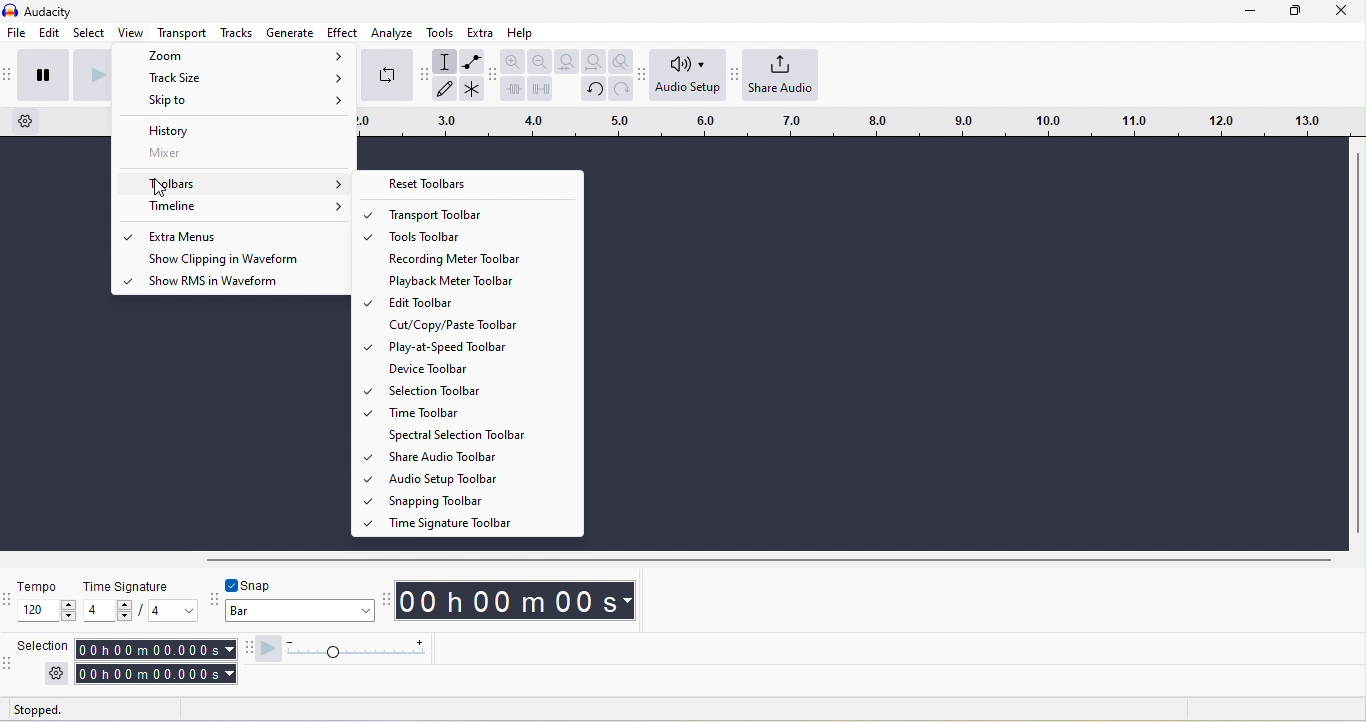  I want to click on Tools toolbar, so click(479, 235).